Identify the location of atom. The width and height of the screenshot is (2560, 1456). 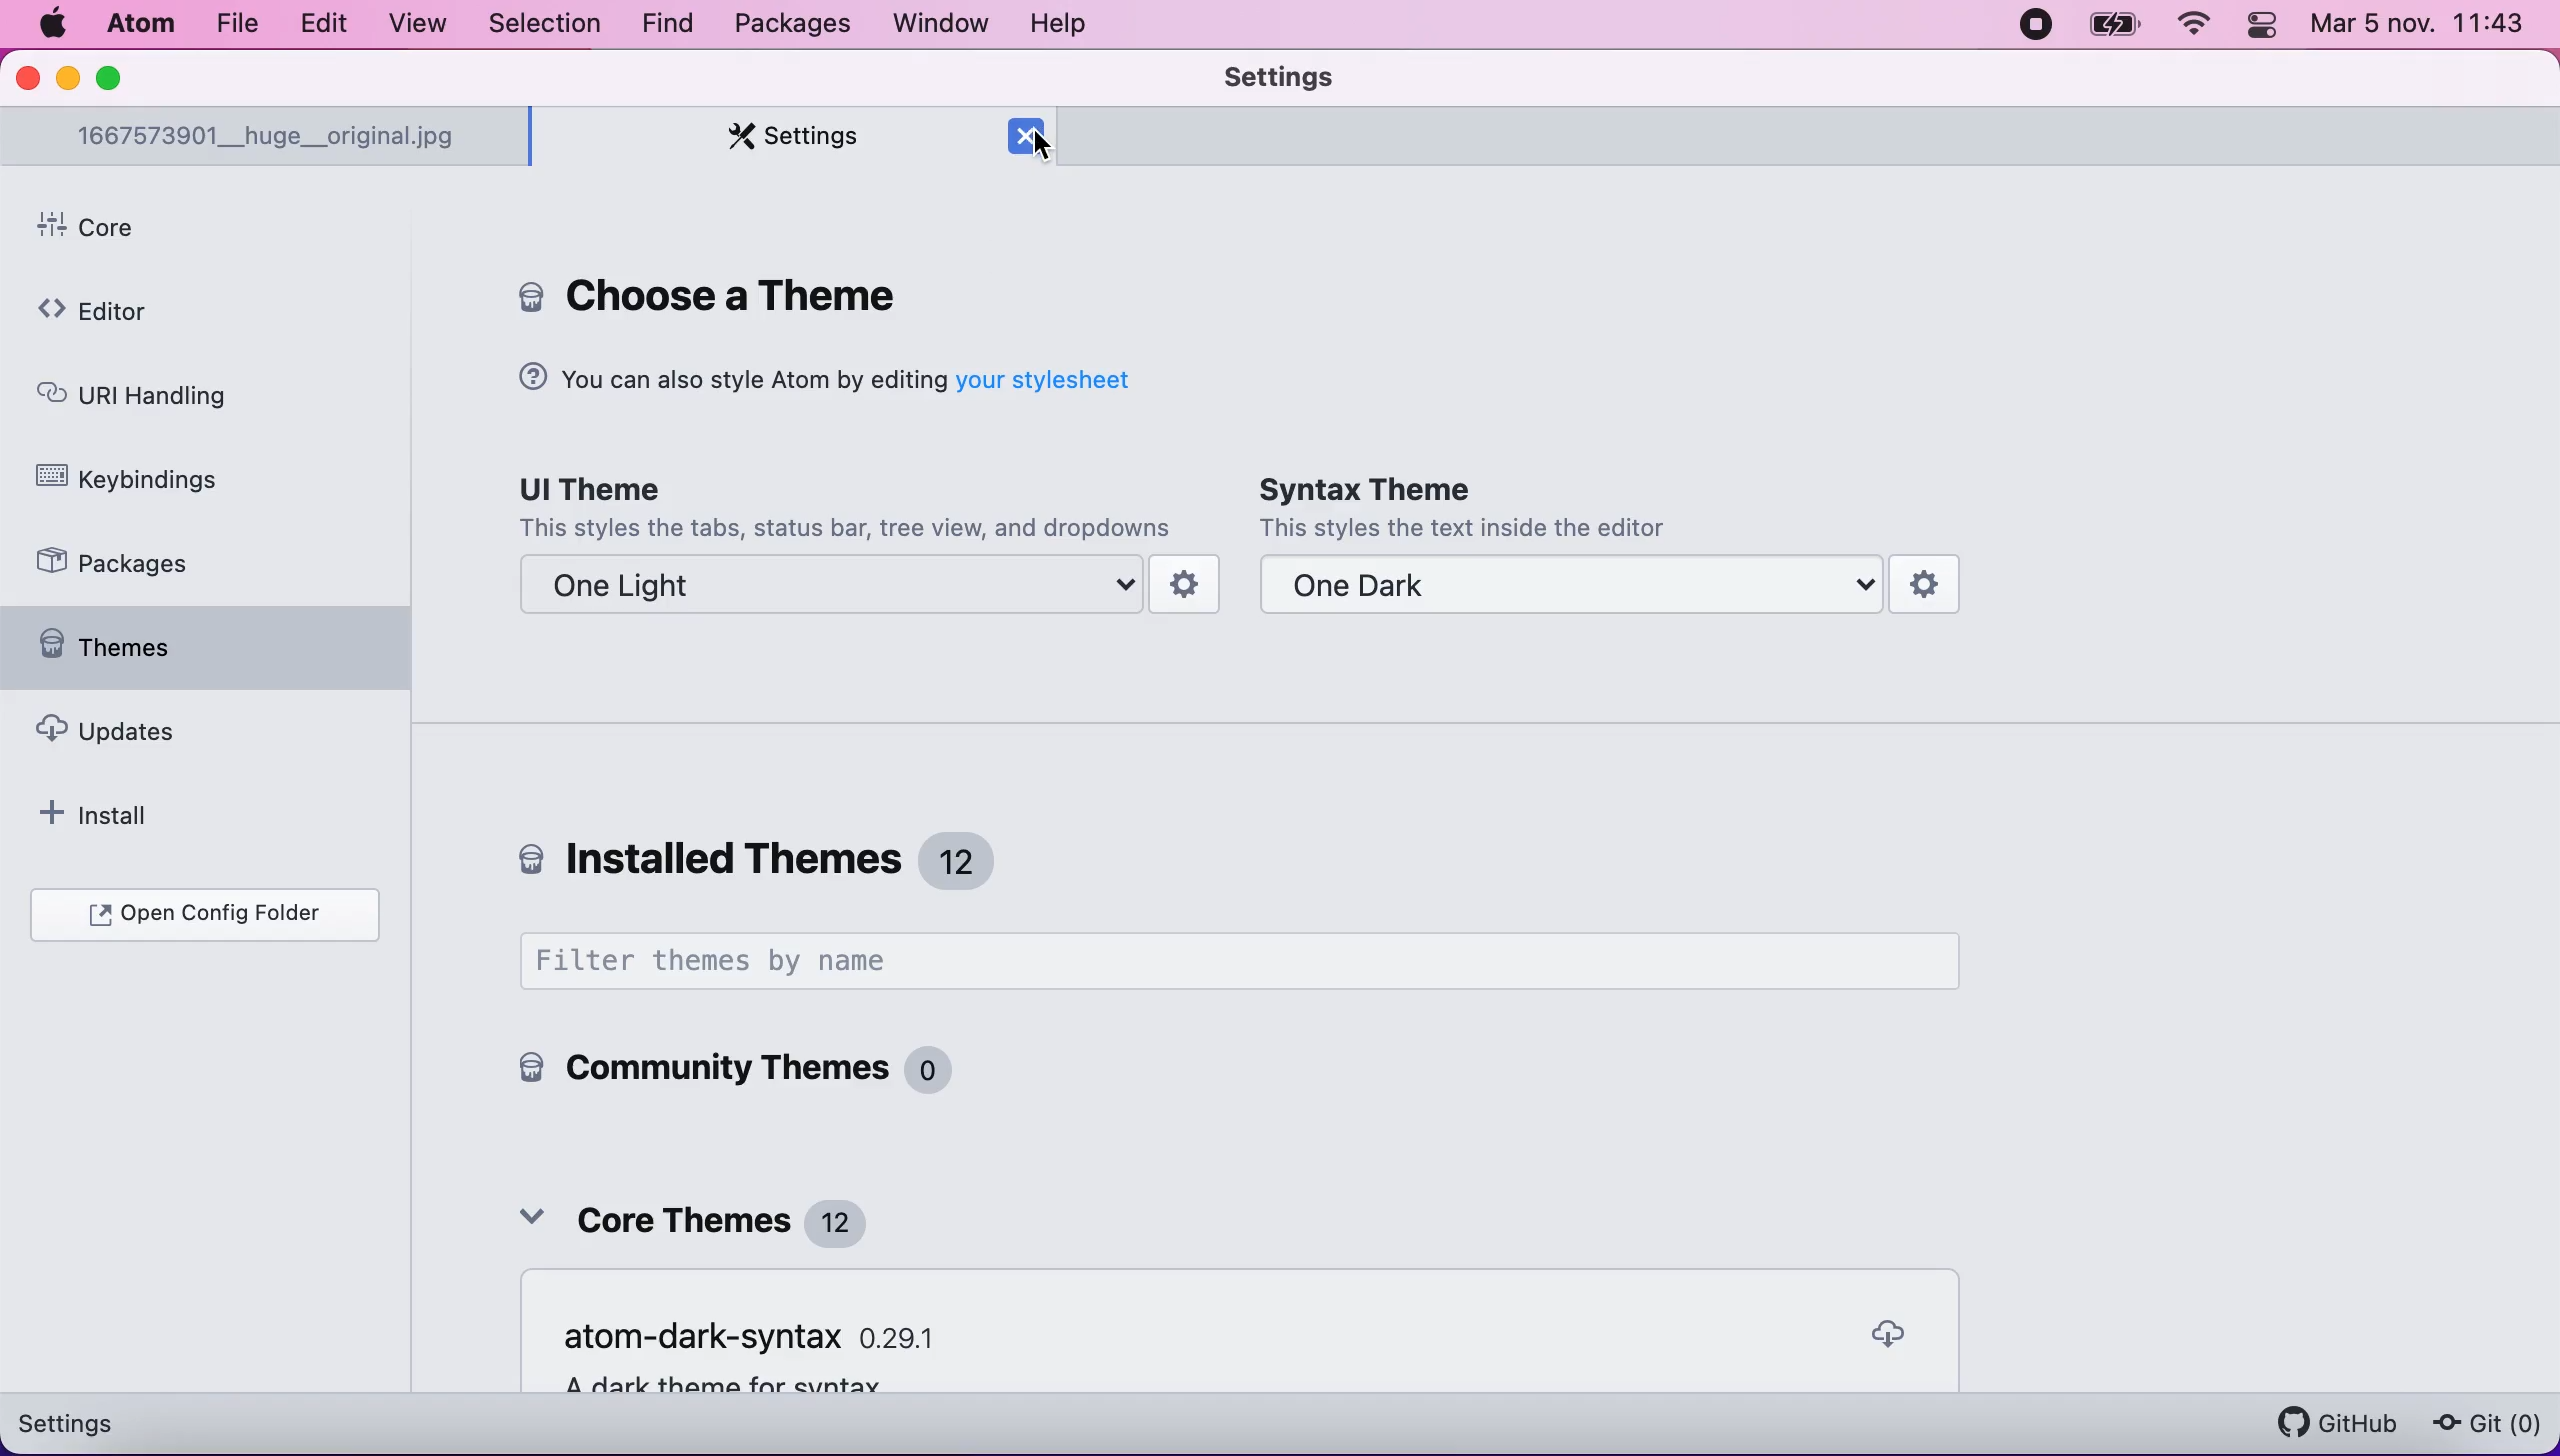
(138, 29).